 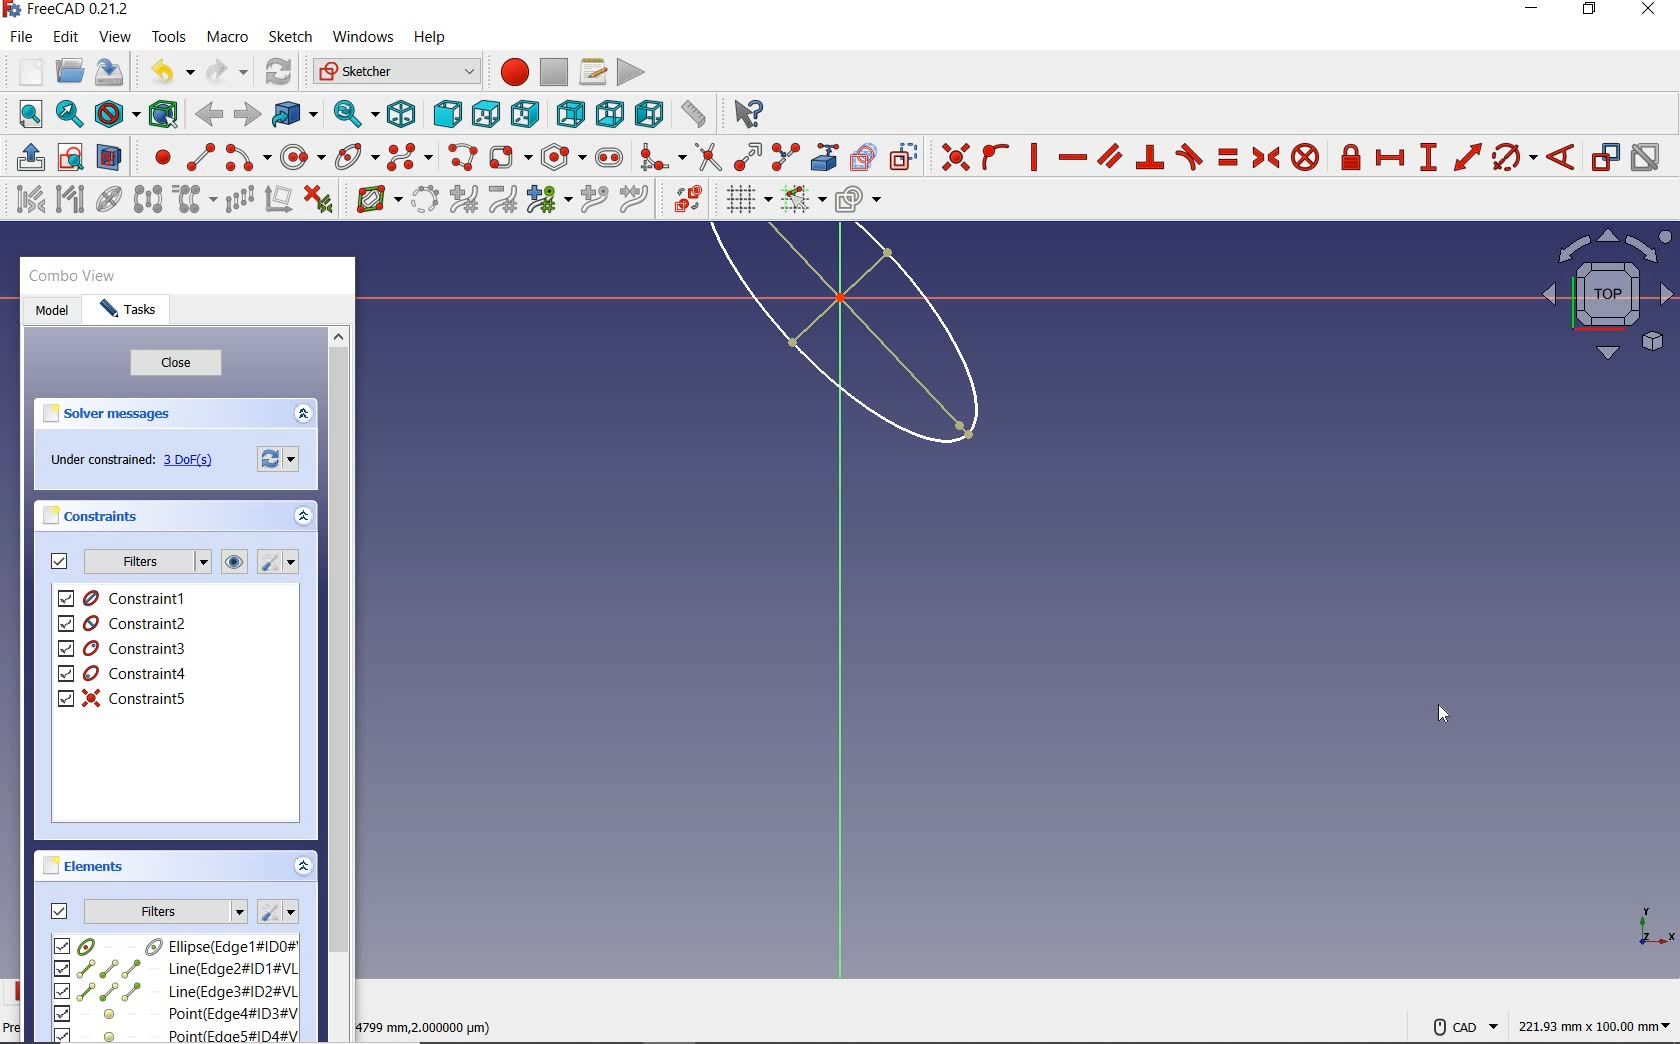 I want to click on file, so click(x=21, y=37).